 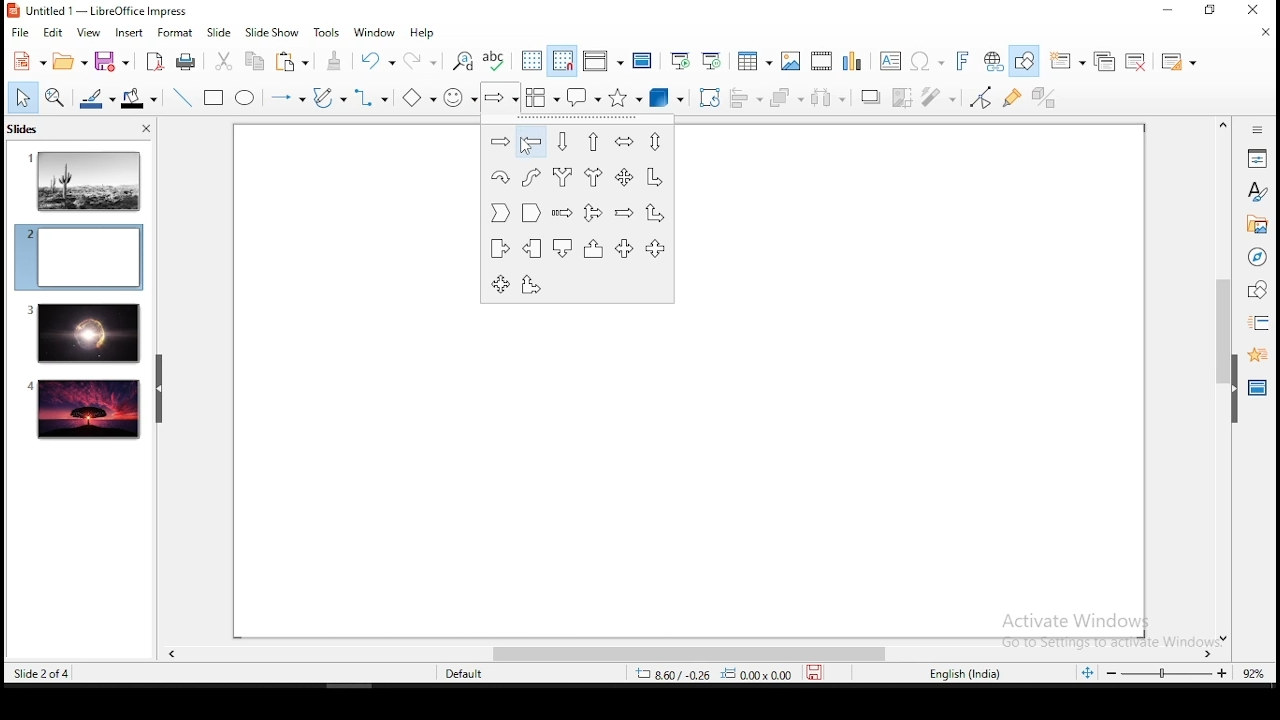 What do you see at coordinates (961, 62) in the screenshot?
I see `fontwork text` at bounding box center [961, 62].